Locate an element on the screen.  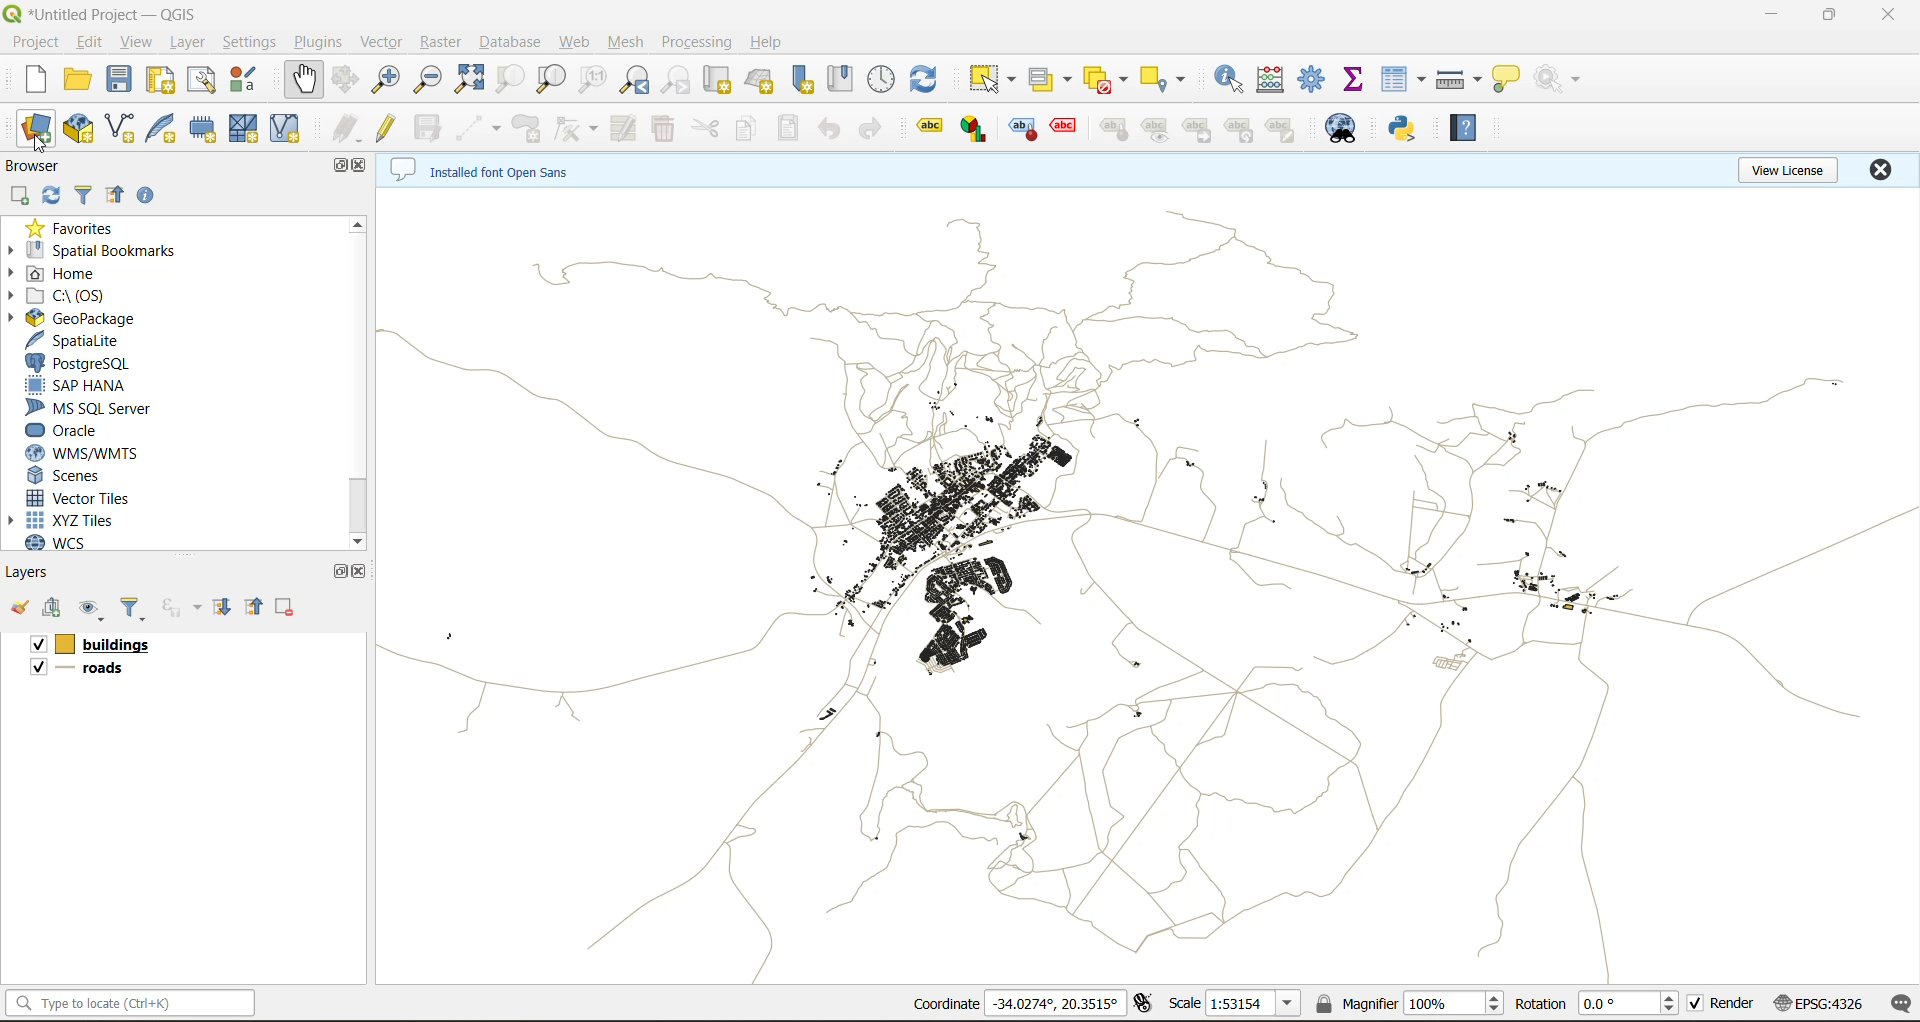
style management is located at coordinates (249, 79).